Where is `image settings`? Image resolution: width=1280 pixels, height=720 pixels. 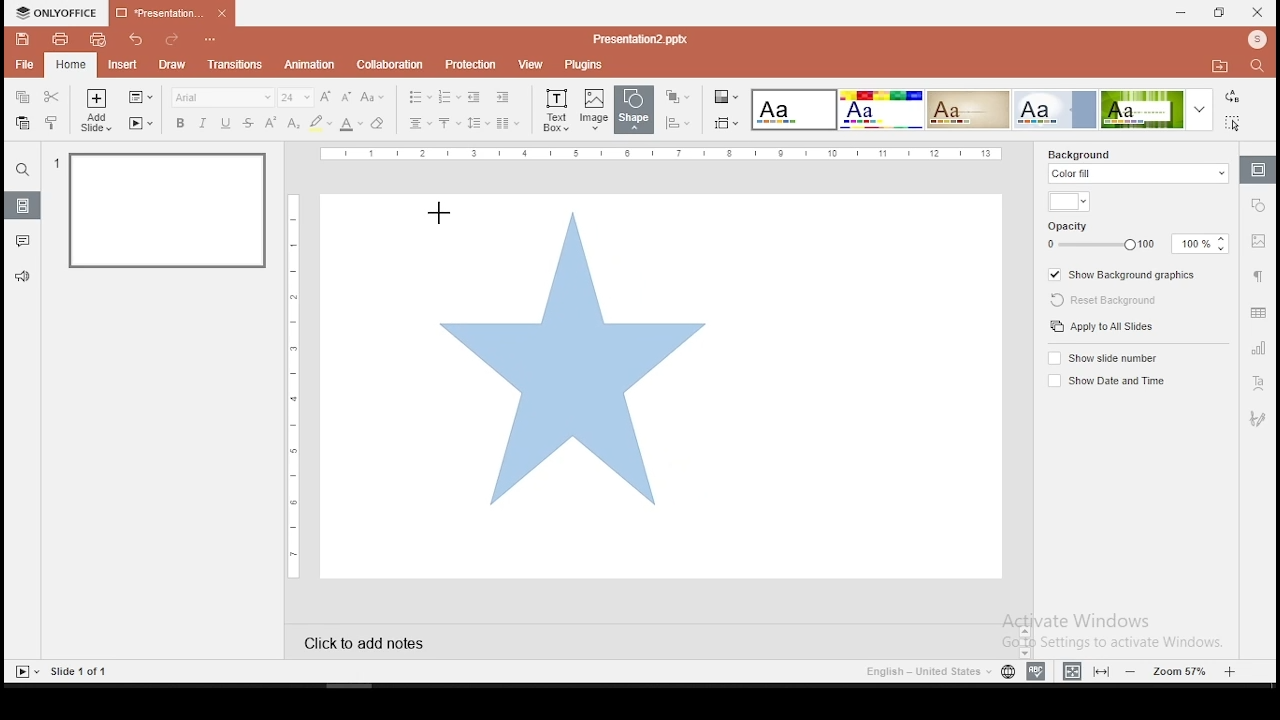 image settings is located at coordinates (1259, 241).